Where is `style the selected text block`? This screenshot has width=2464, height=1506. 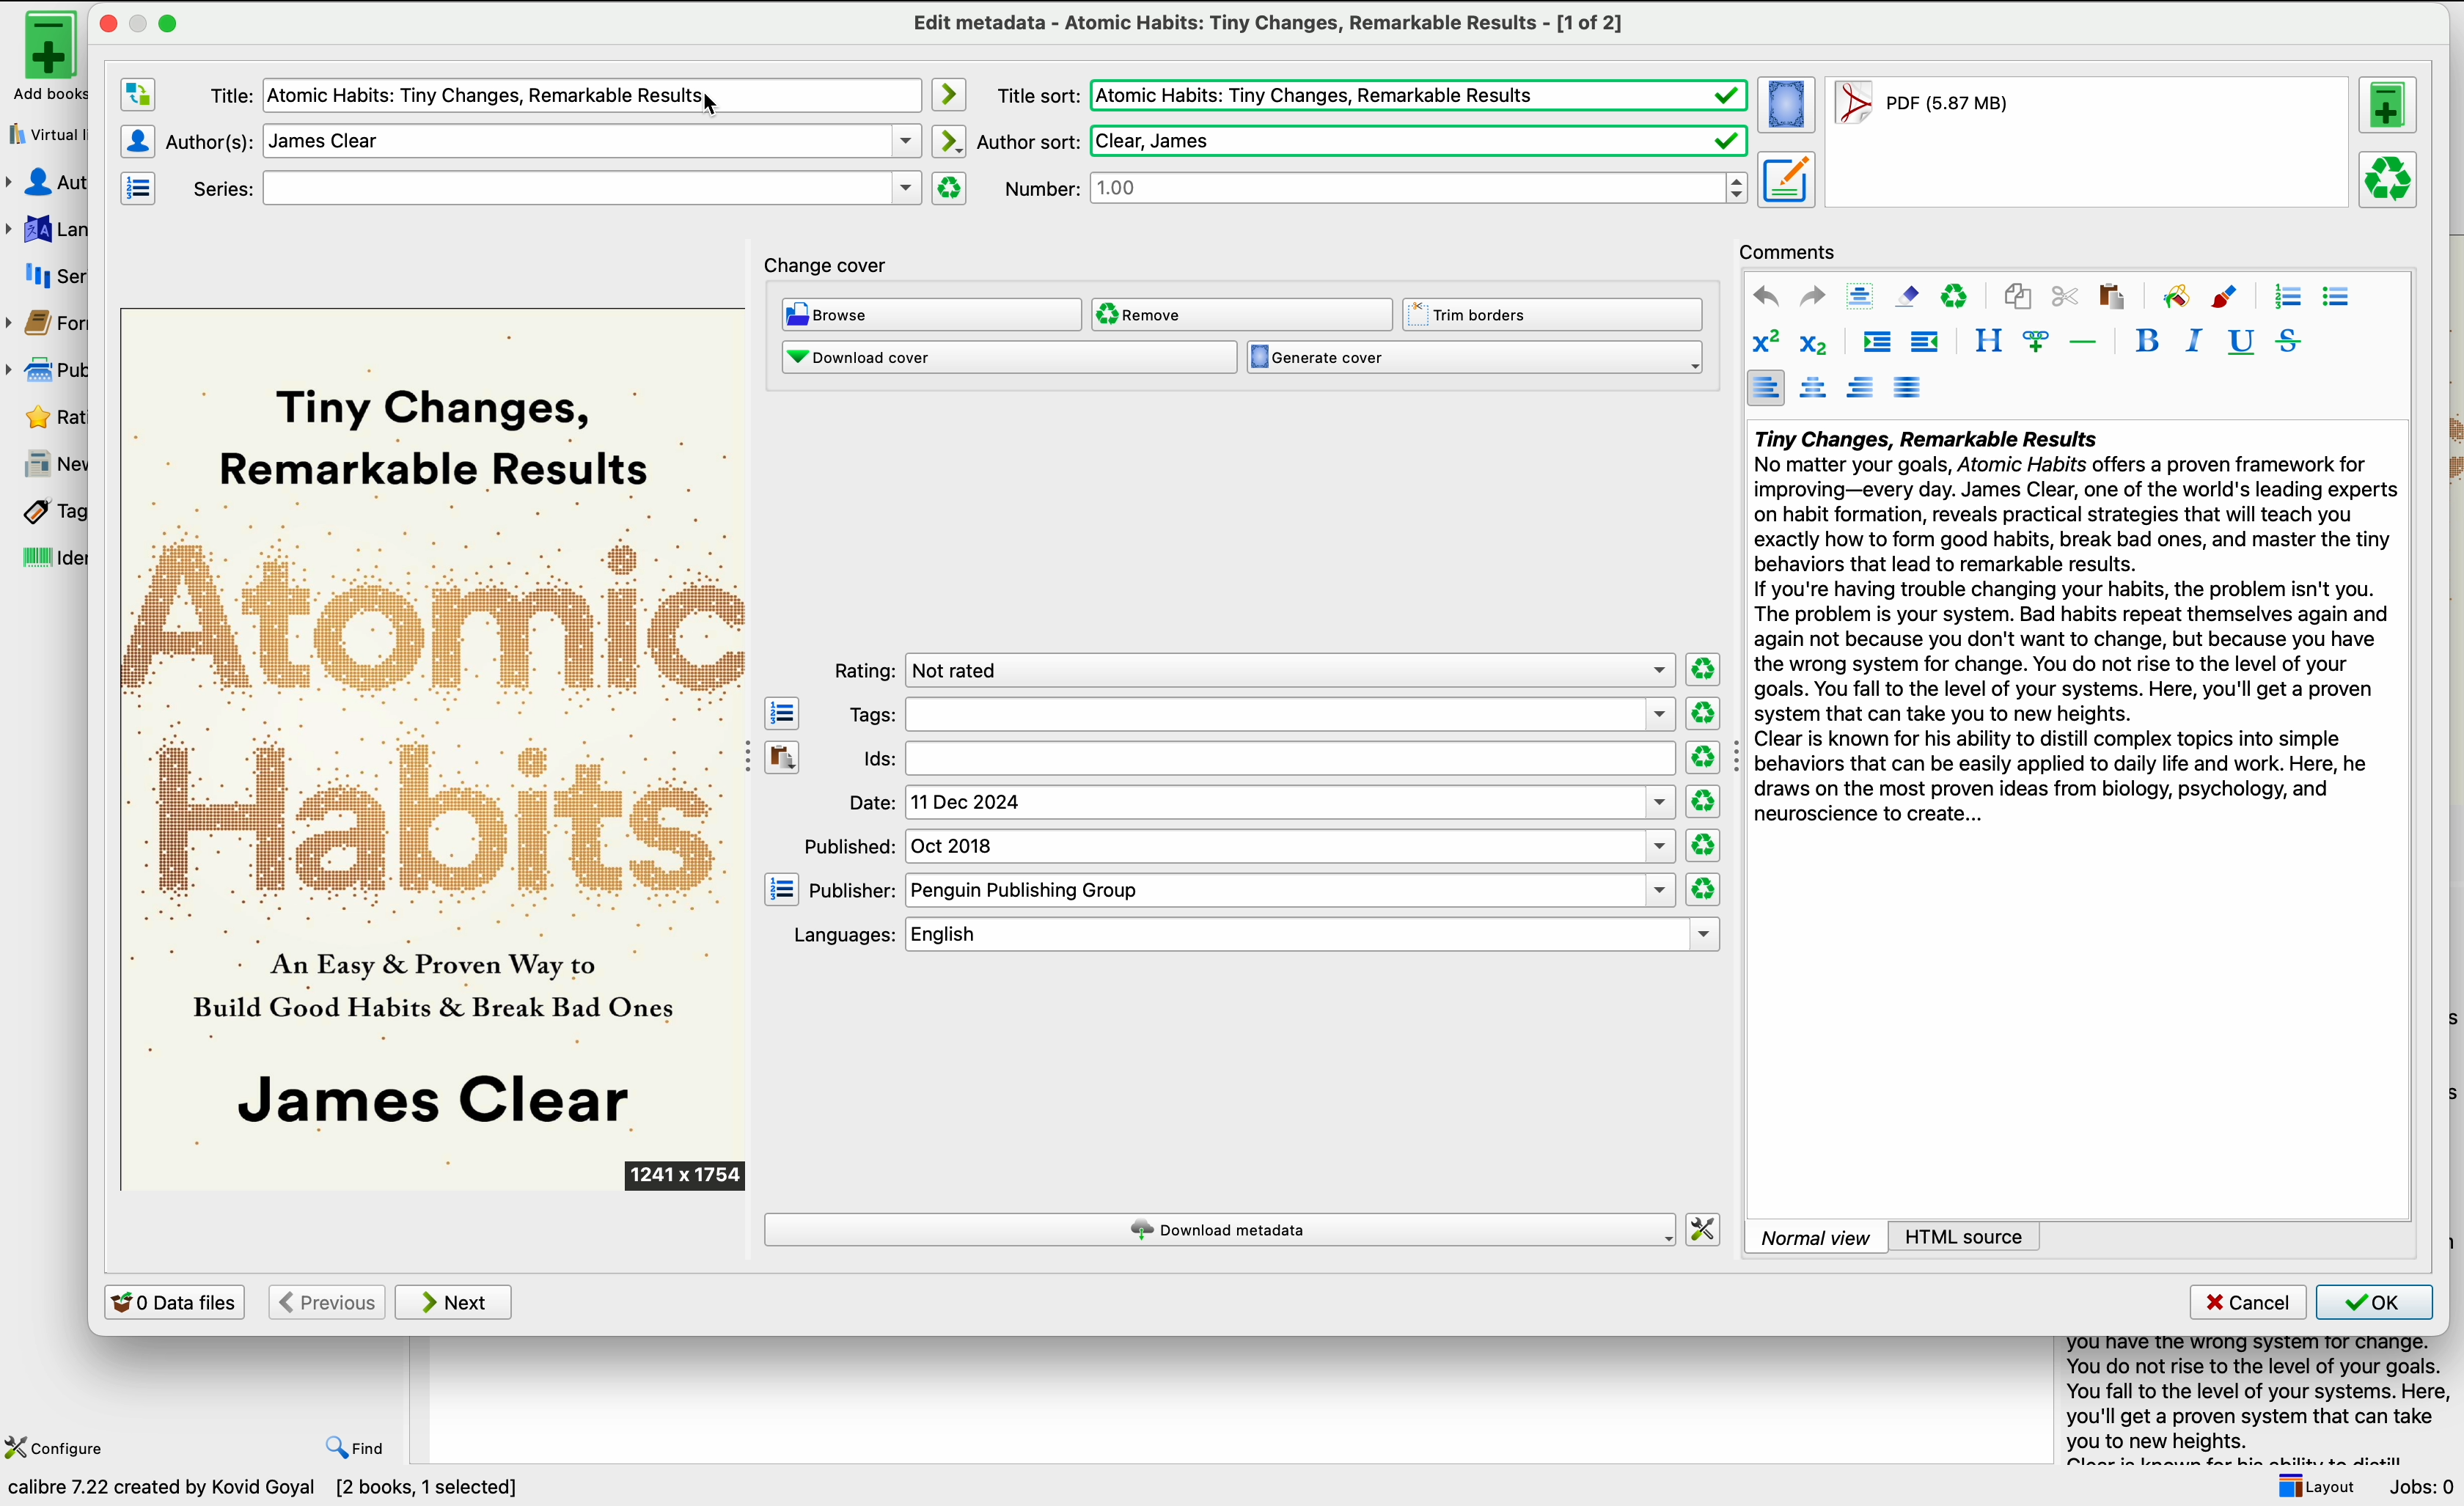 style the selected text block is located at coordinates (1987, 342).